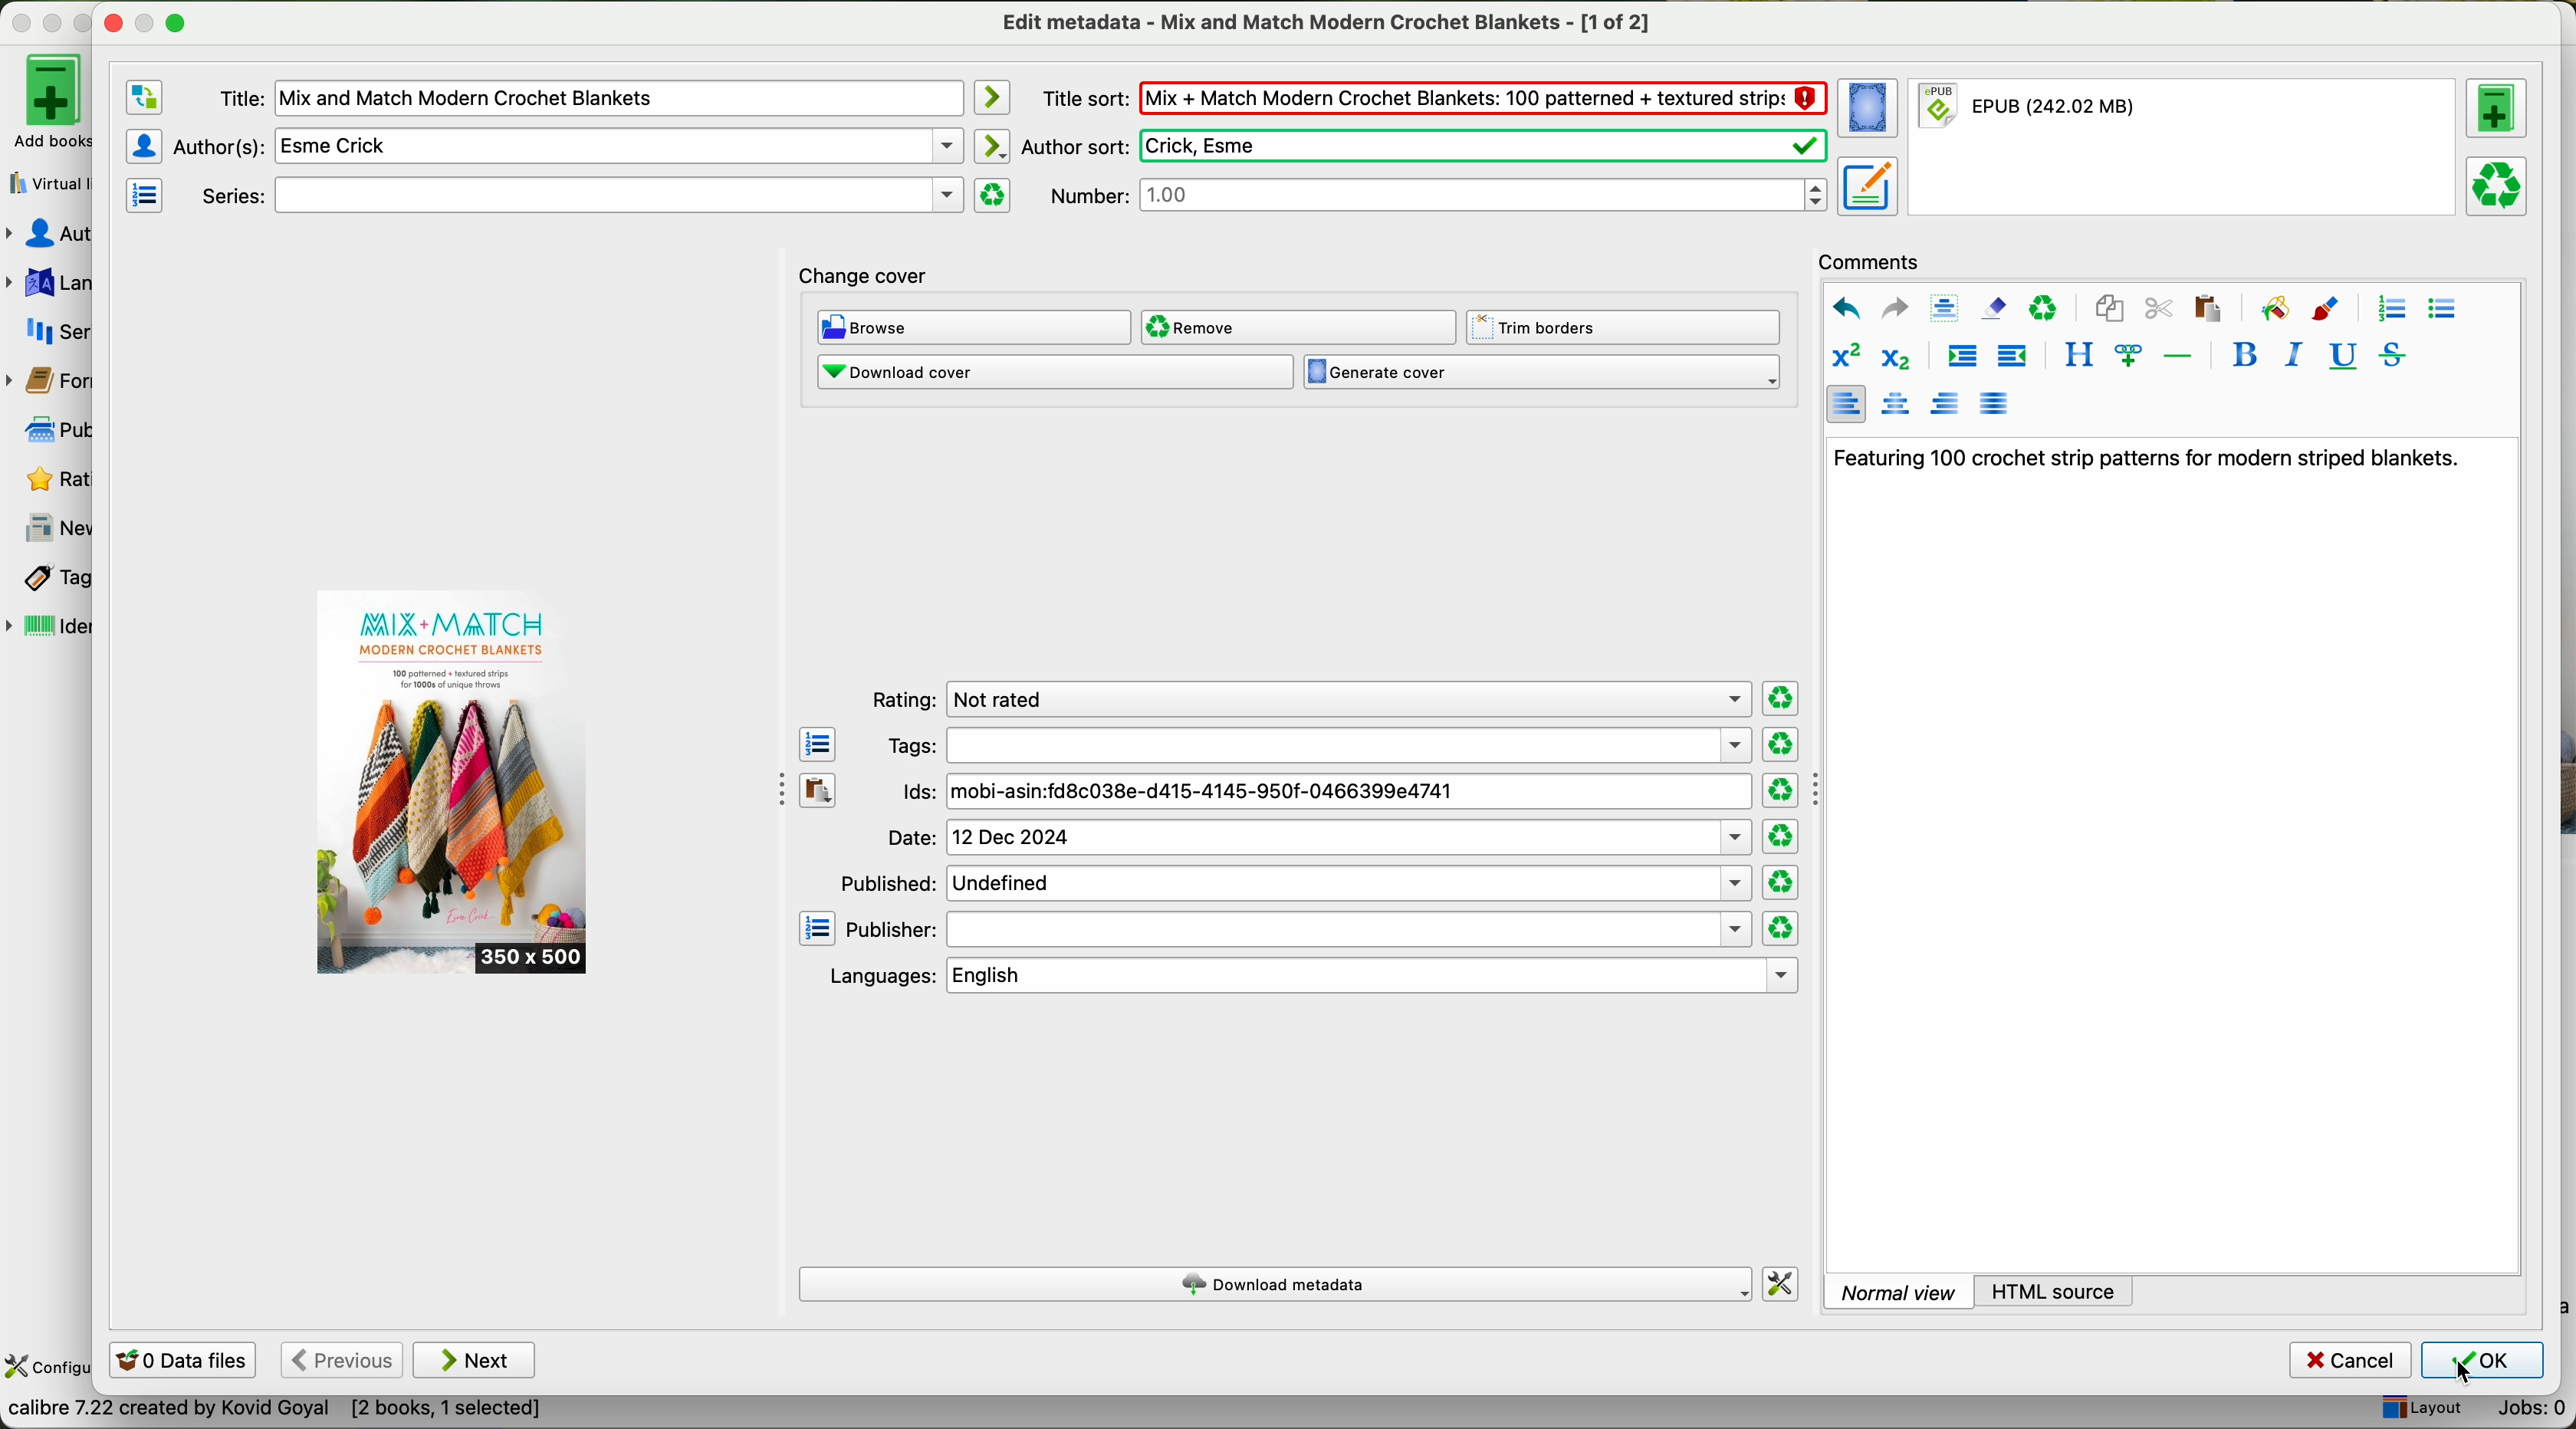 The height and width of the screenshot is (1429, 2576). What do you see at coordinates (2352, 1361) in the screenshot?
I see `cancel` at bounding box center [2352, 1361].